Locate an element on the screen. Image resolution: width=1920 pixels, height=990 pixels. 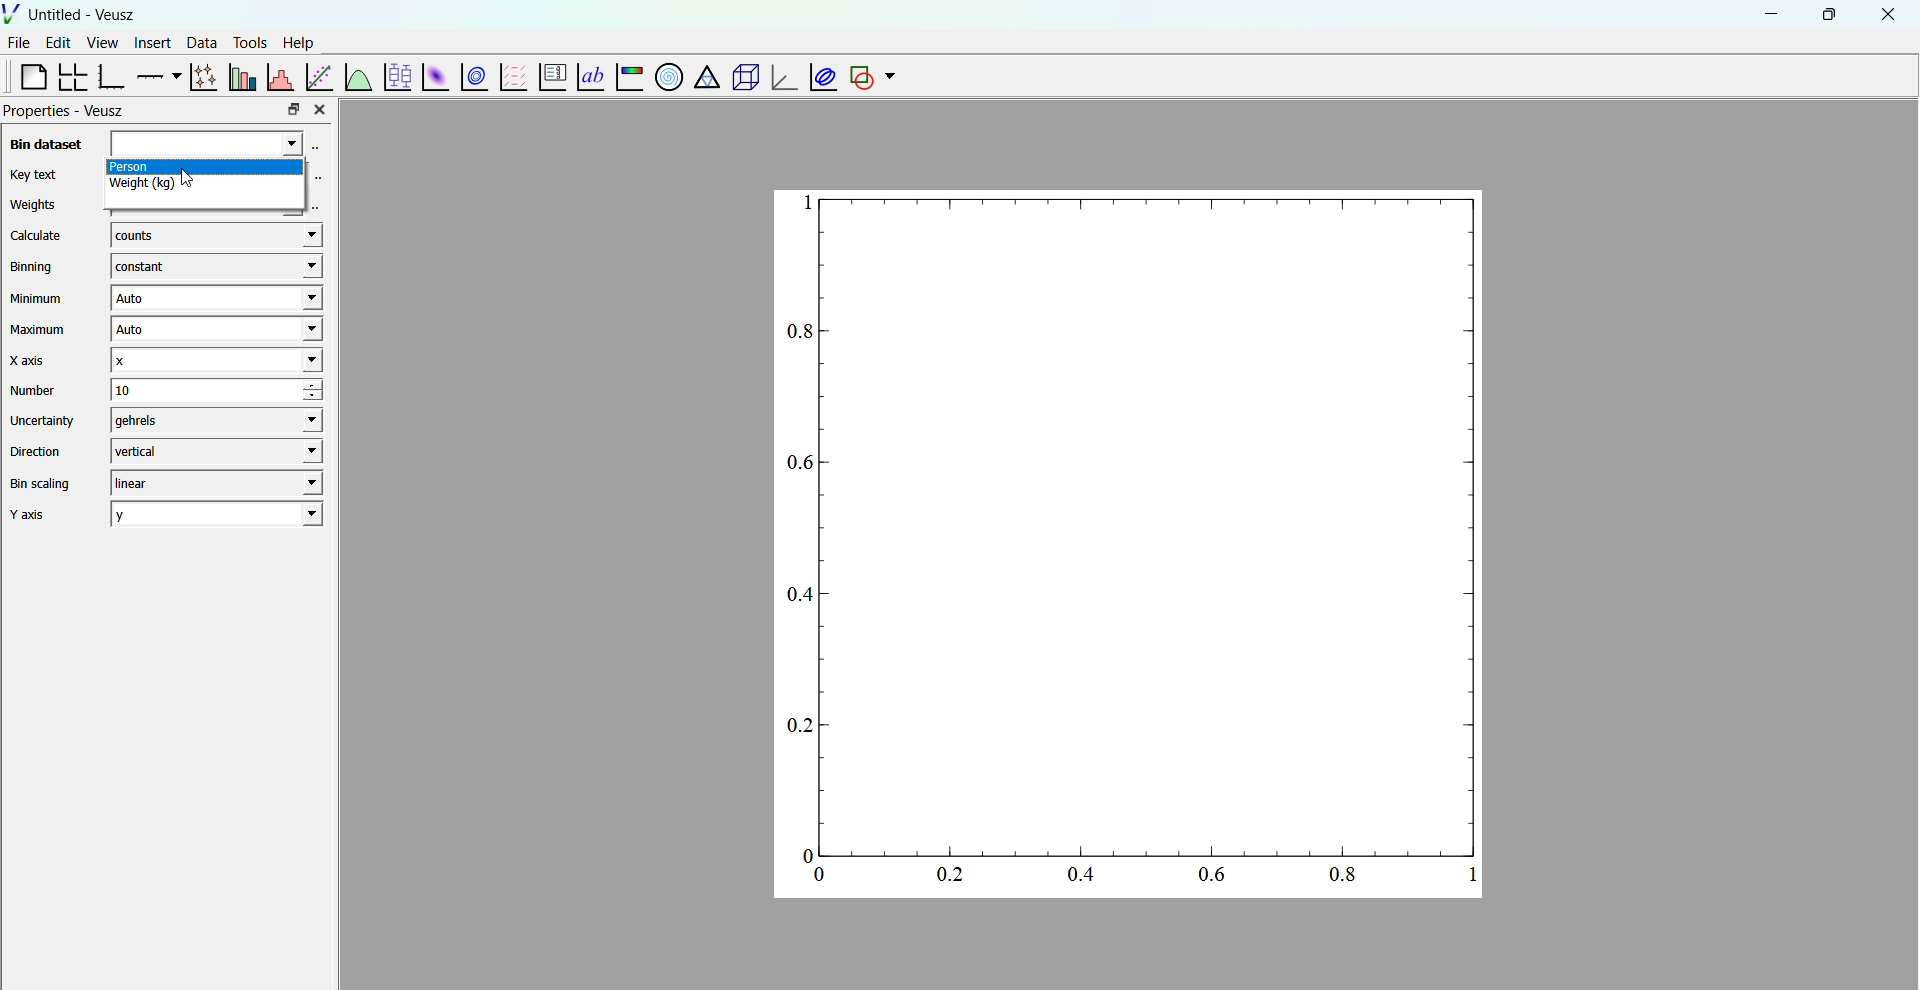
Y axis is located at coordinates (35, 515).